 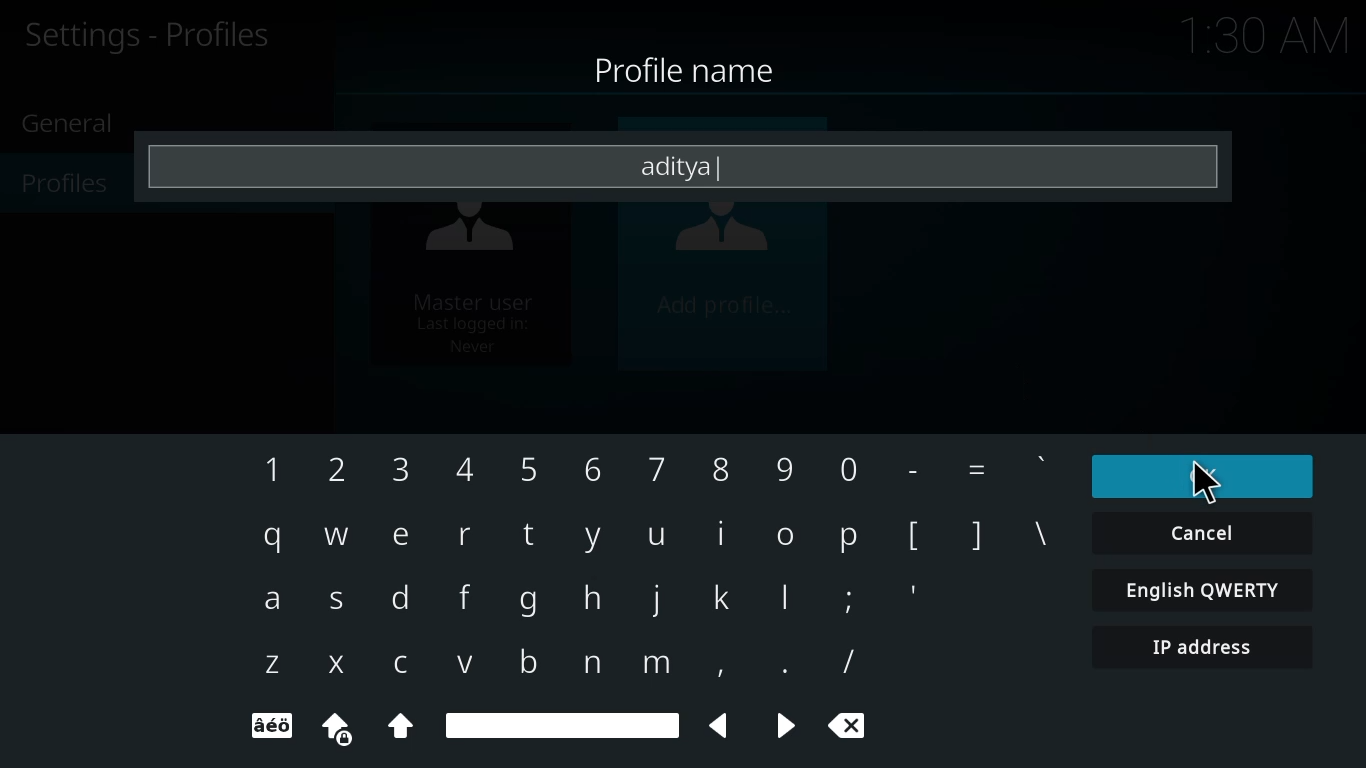 What do you see at coordinates (251, 464) in the screenshot?
I see `1` at bounding box center [251, 464].